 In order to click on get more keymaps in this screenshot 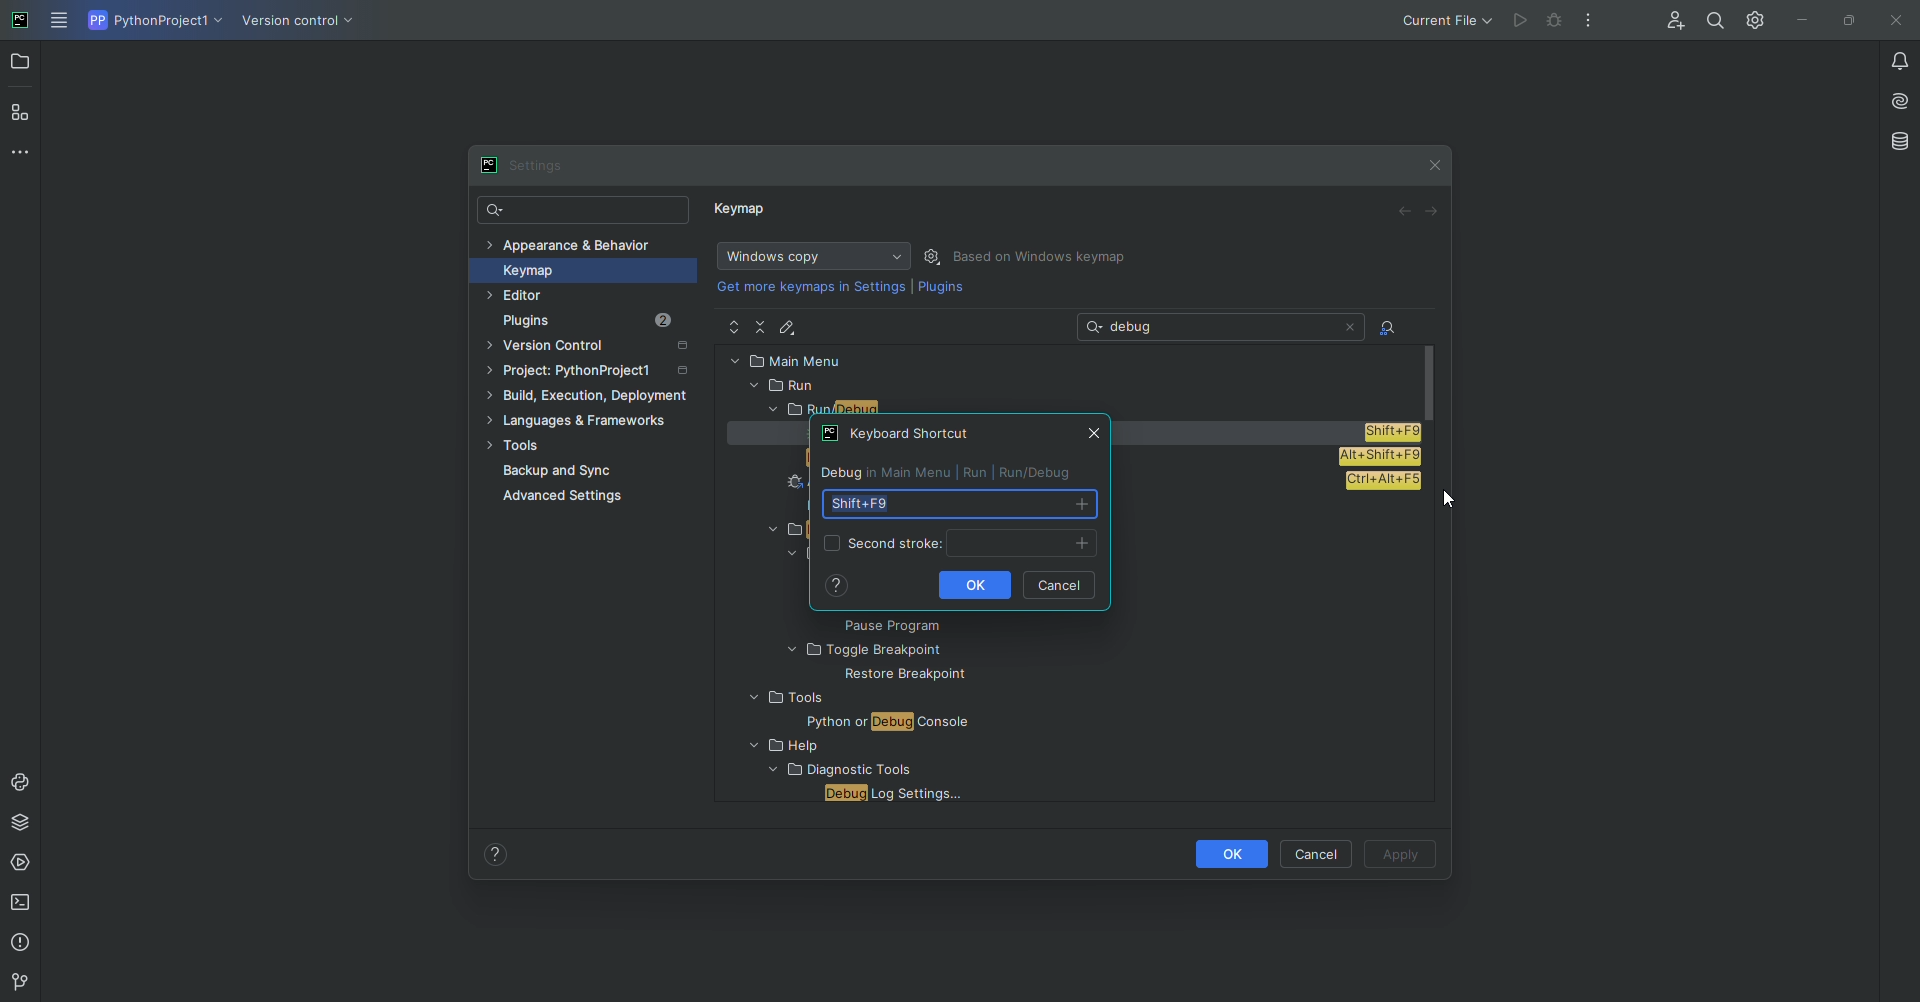, I will do `click(813, 286)`.